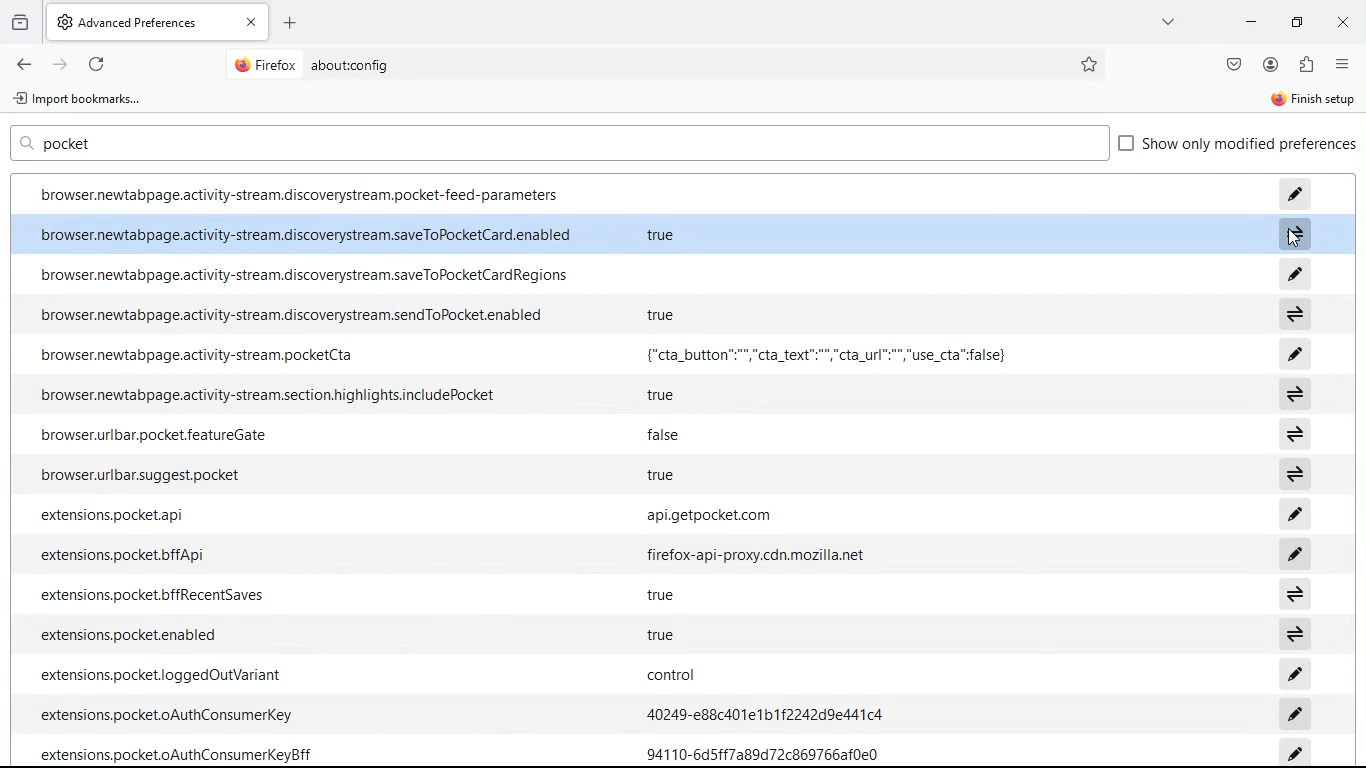 The width and height of the screenshot is (1366, 768). I want to click on switch, so click(1293, 393).